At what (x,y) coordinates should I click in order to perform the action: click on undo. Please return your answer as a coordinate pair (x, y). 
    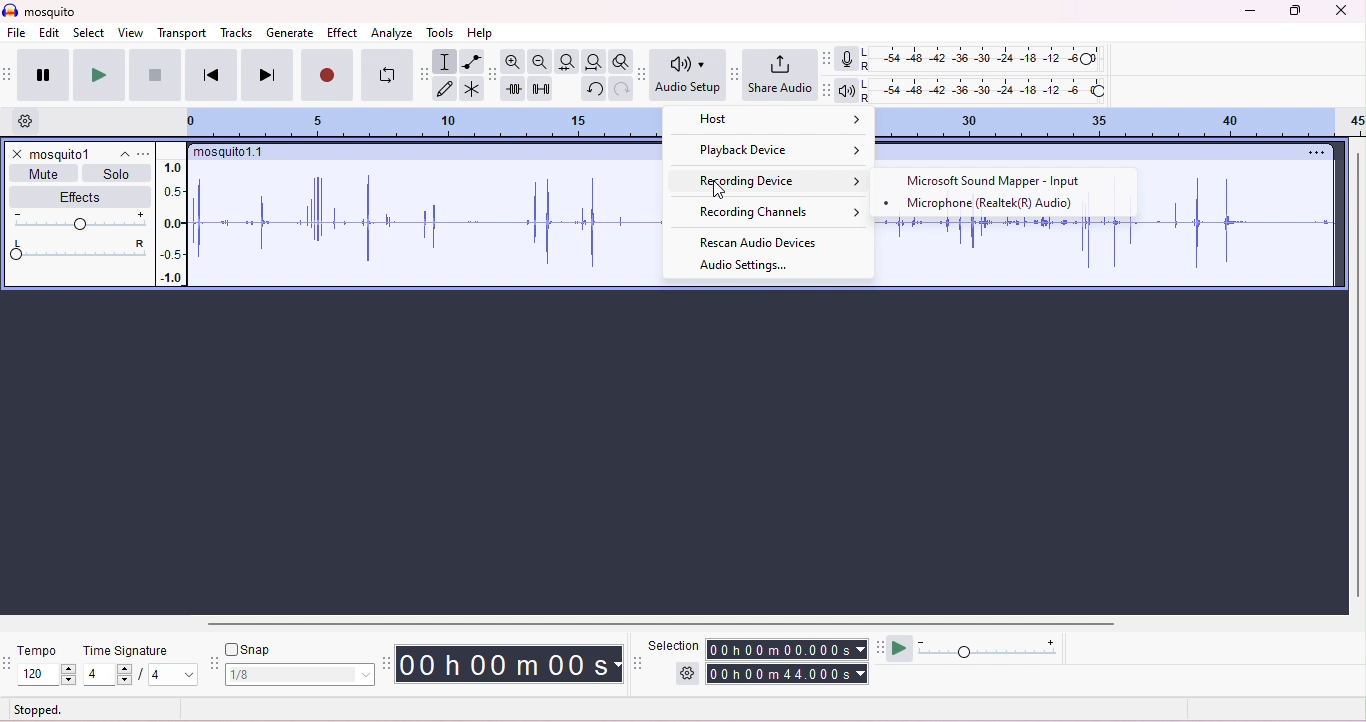
    Looking at the image, I should click on (593, 89).